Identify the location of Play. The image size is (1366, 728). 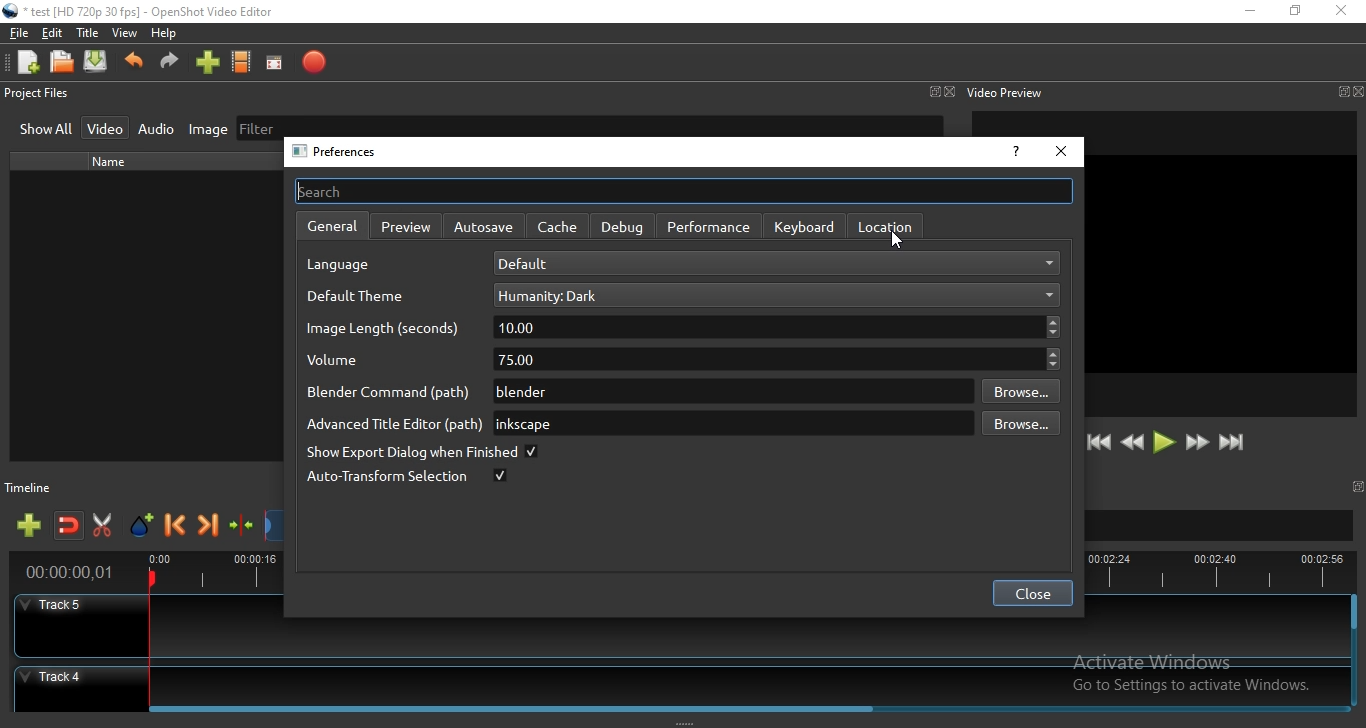
(1164, 443).